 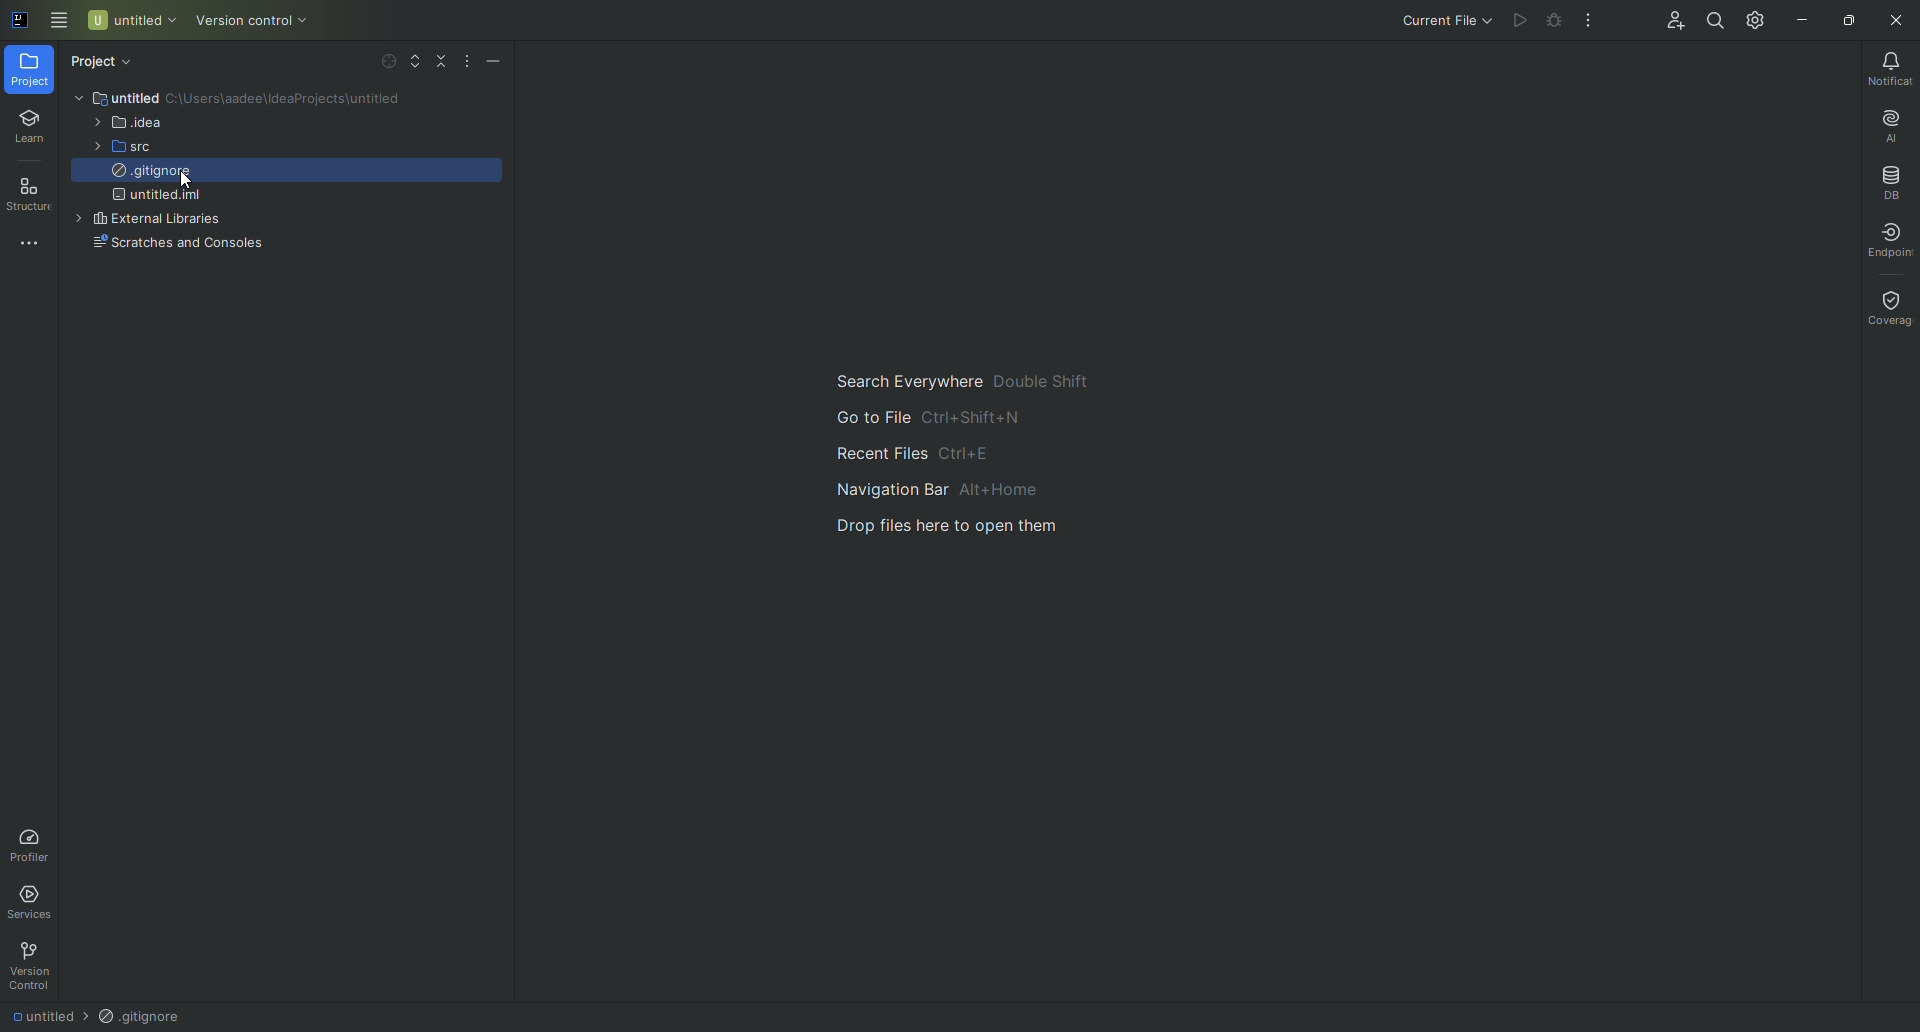 What do you see at coordinates (1709, 19) in the screenshot?
I see `Search` at bounding box center [1709, 19].